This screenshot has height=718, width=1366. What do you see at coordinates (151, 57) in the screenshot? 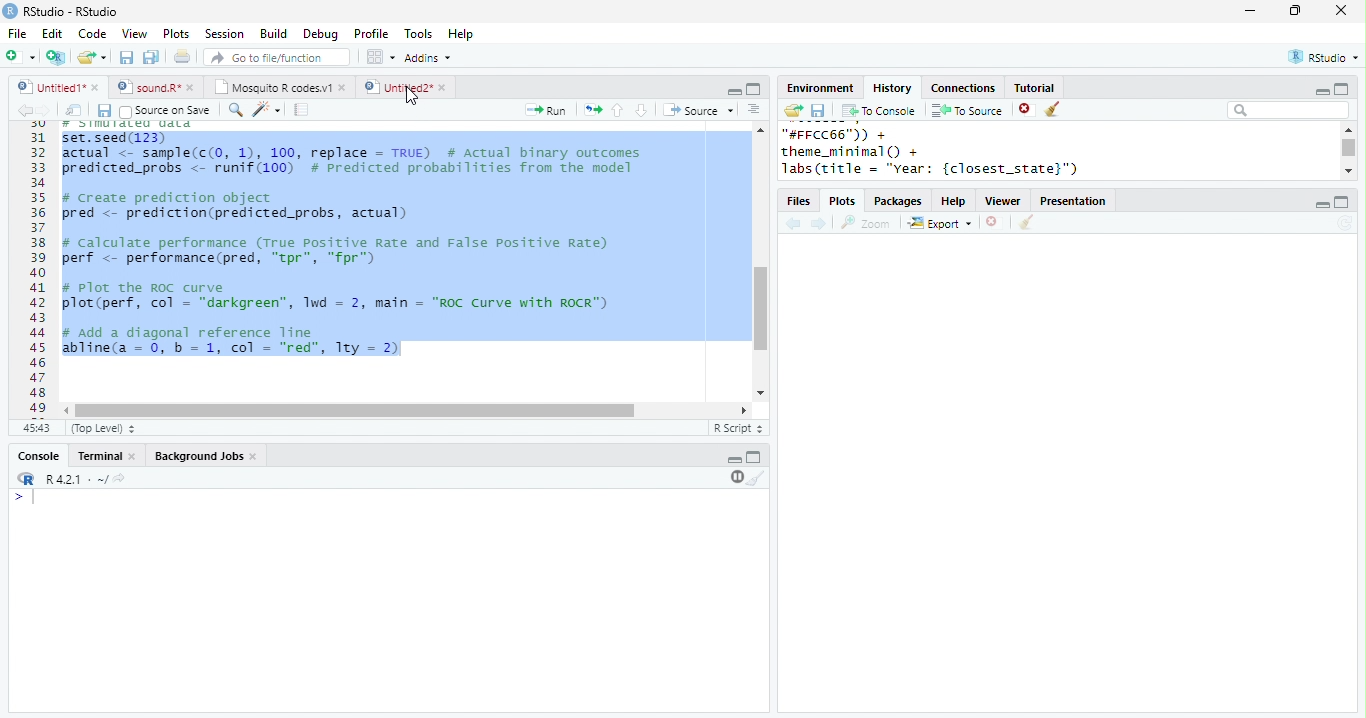
I see `save all` at bounding box center [151, 57].